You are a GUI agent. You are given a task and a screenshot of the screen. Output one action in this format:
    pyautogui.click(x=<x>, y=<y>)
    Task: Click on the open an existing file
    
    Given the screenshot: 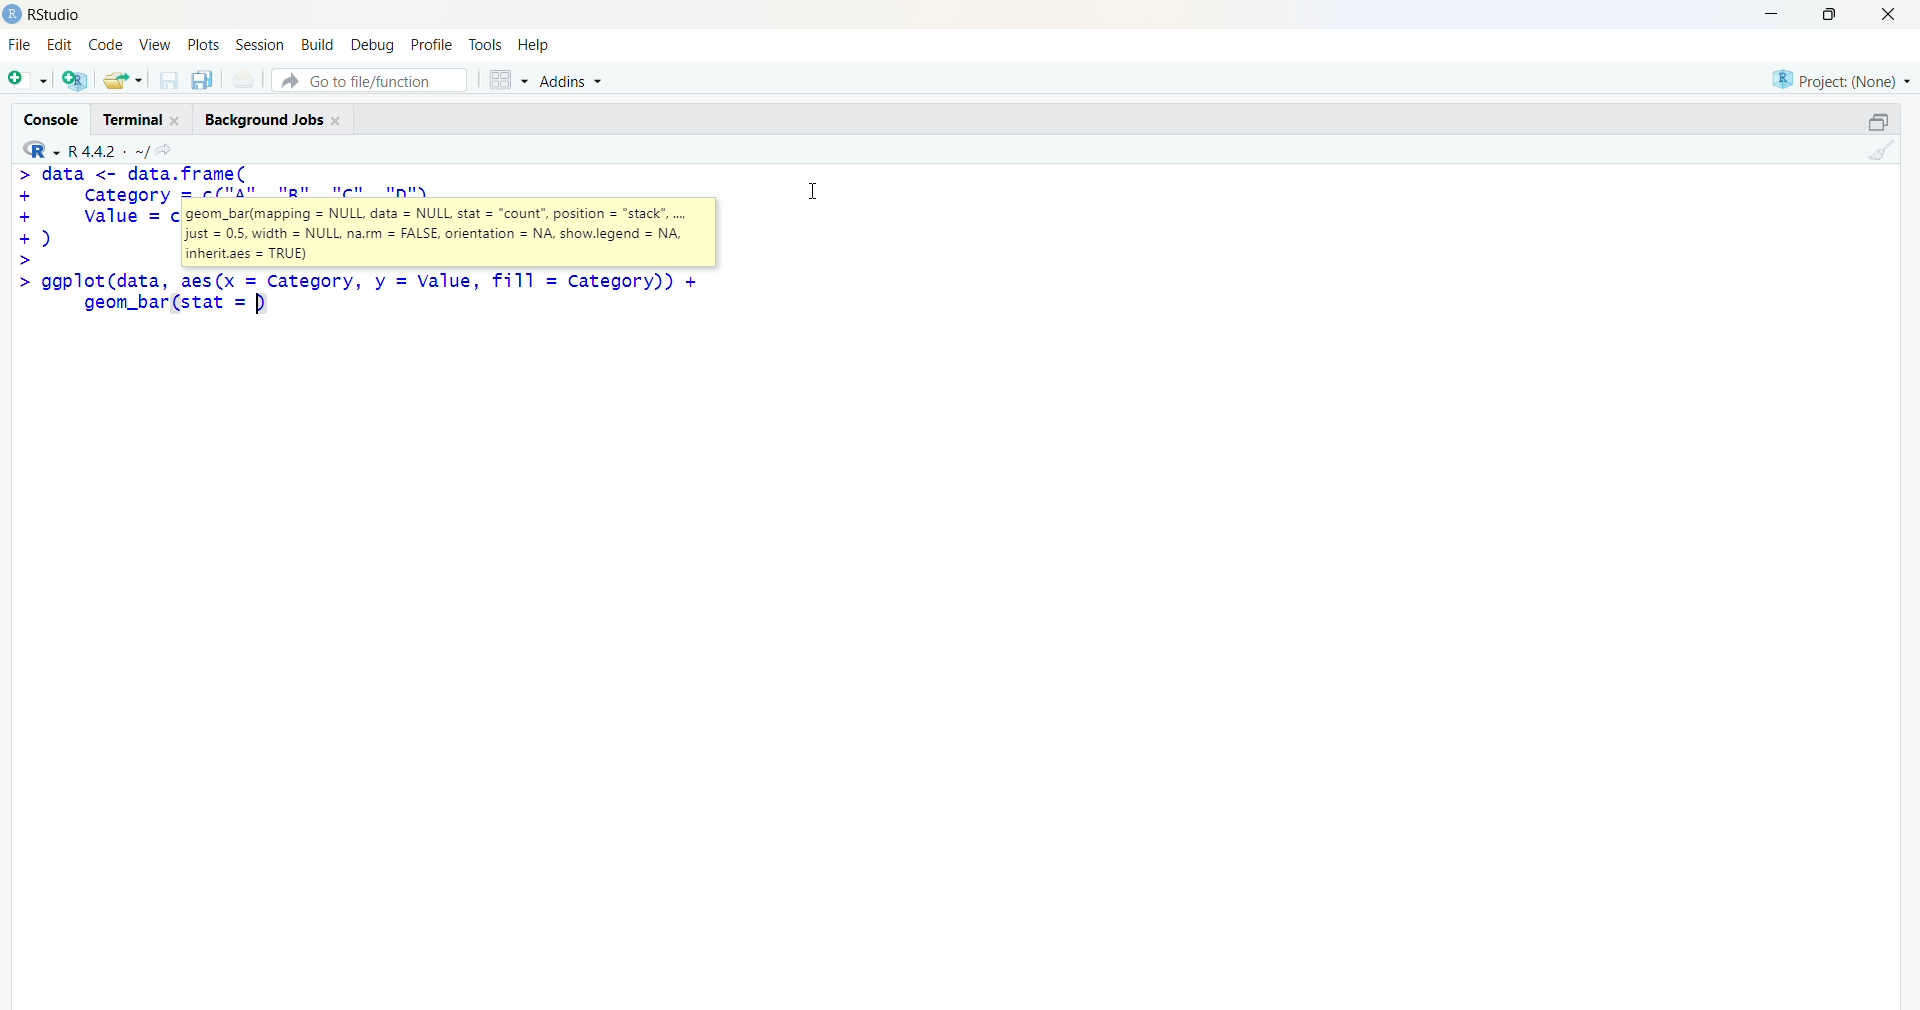 What is the action you would take?
    pyautogui.click(x=122, y=79)
    